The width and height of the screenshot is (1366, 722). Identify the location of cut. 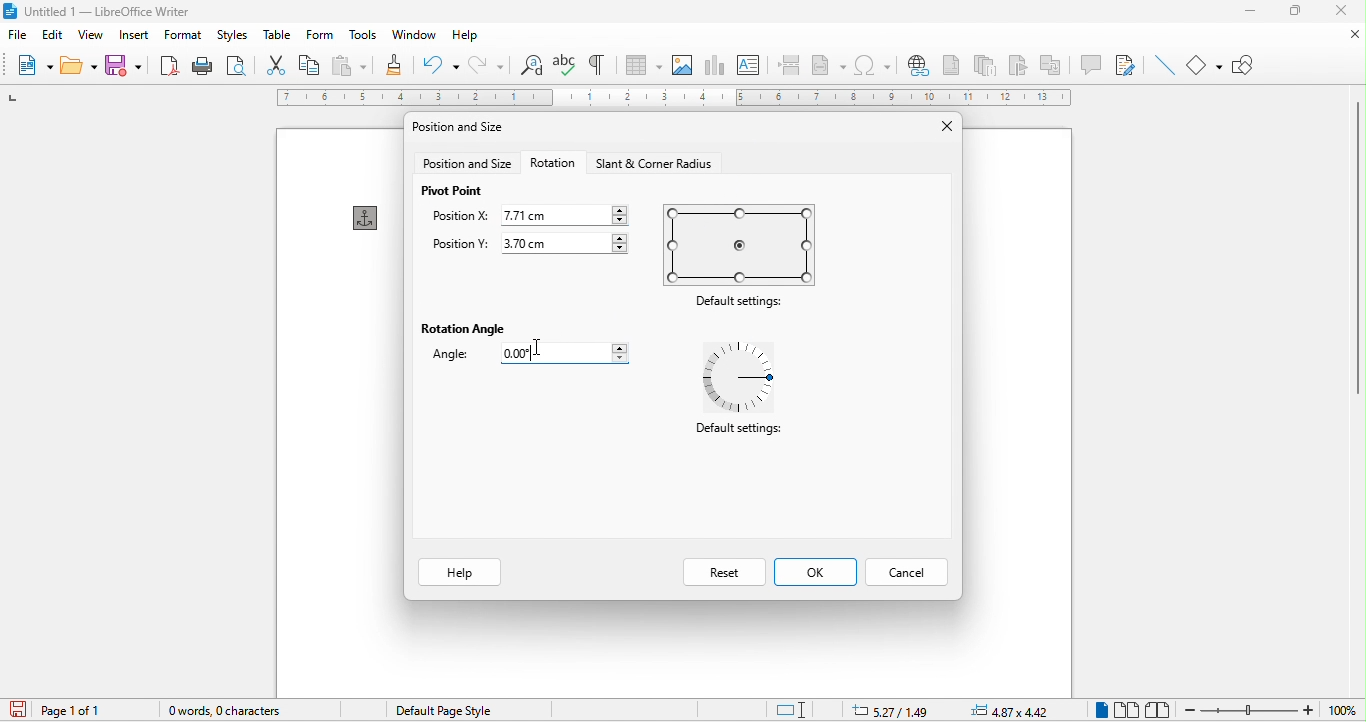
(278, 66).